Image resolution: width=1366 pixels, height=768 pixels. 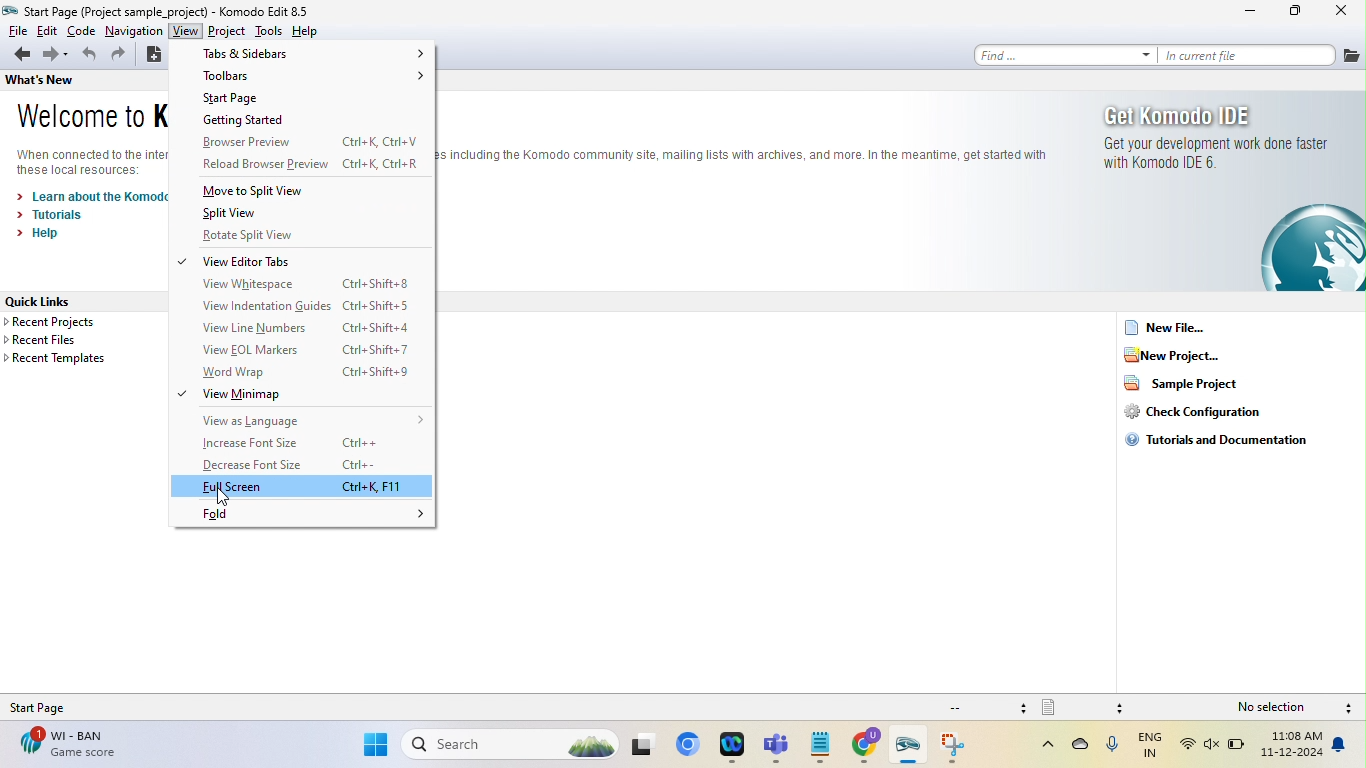 I want to click on back, so click(x=19, y=55).